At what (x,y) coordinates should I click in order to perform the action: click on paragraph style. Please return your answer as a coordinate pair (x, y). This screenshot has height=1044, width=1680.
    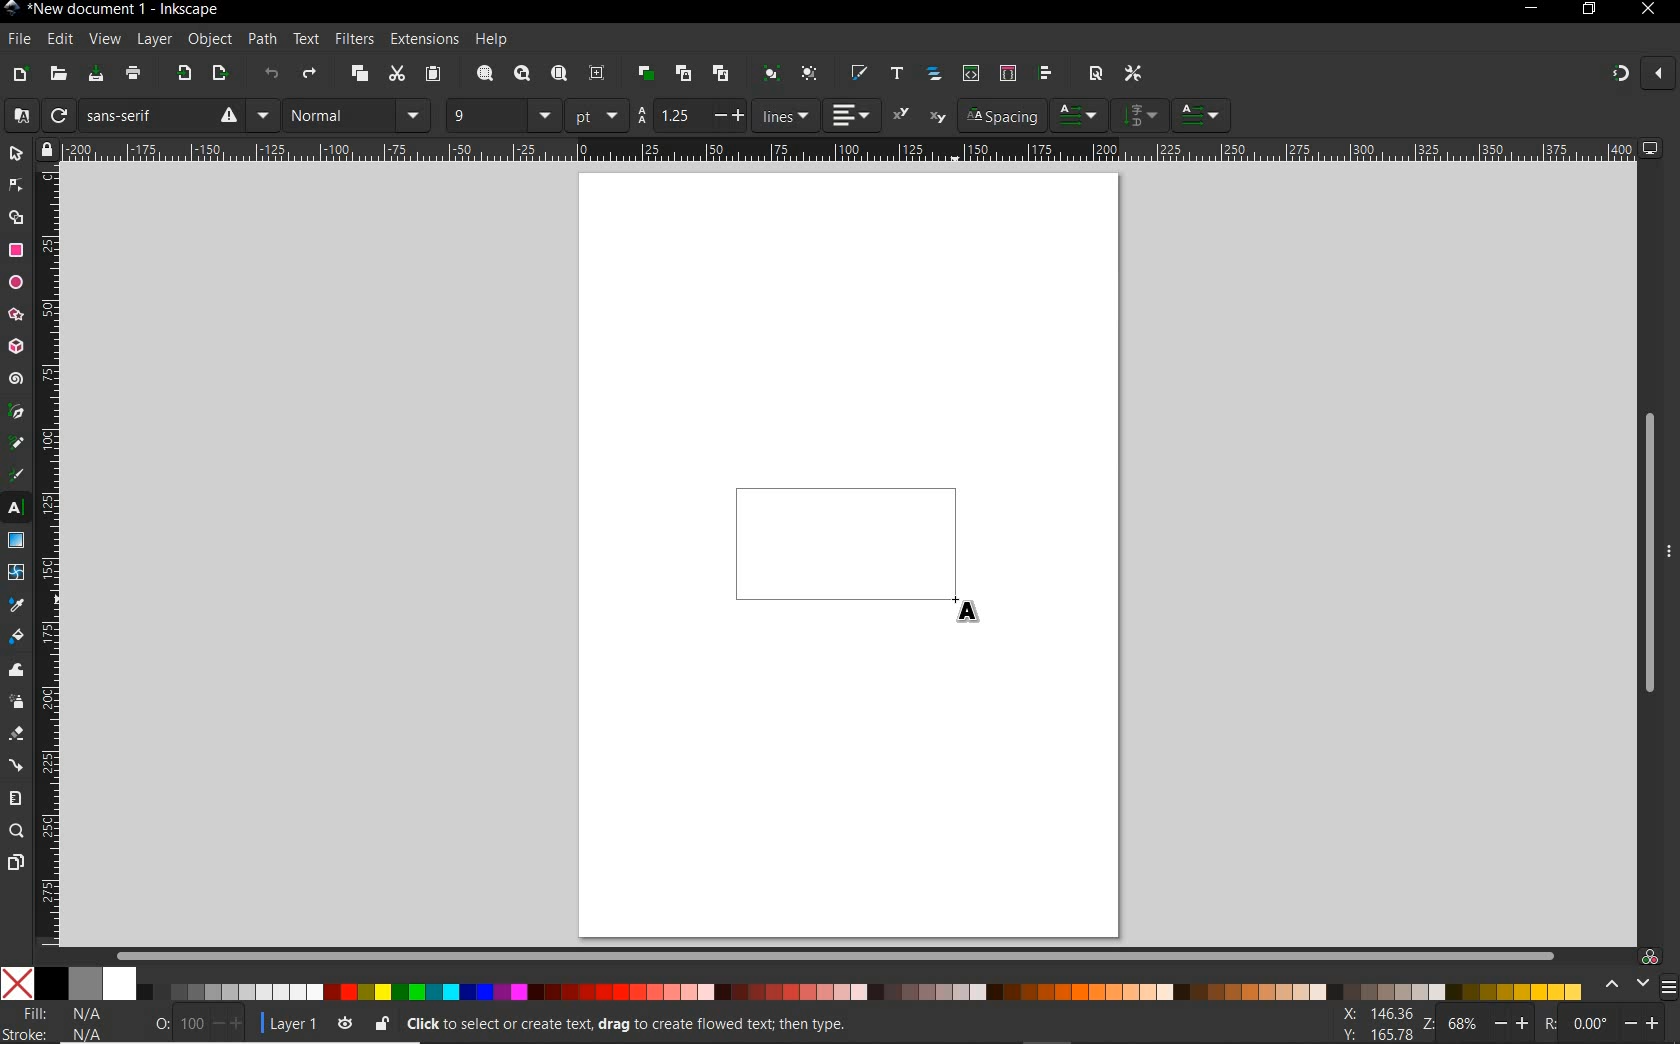
    Looking at the image, I should click on (1203, 115).